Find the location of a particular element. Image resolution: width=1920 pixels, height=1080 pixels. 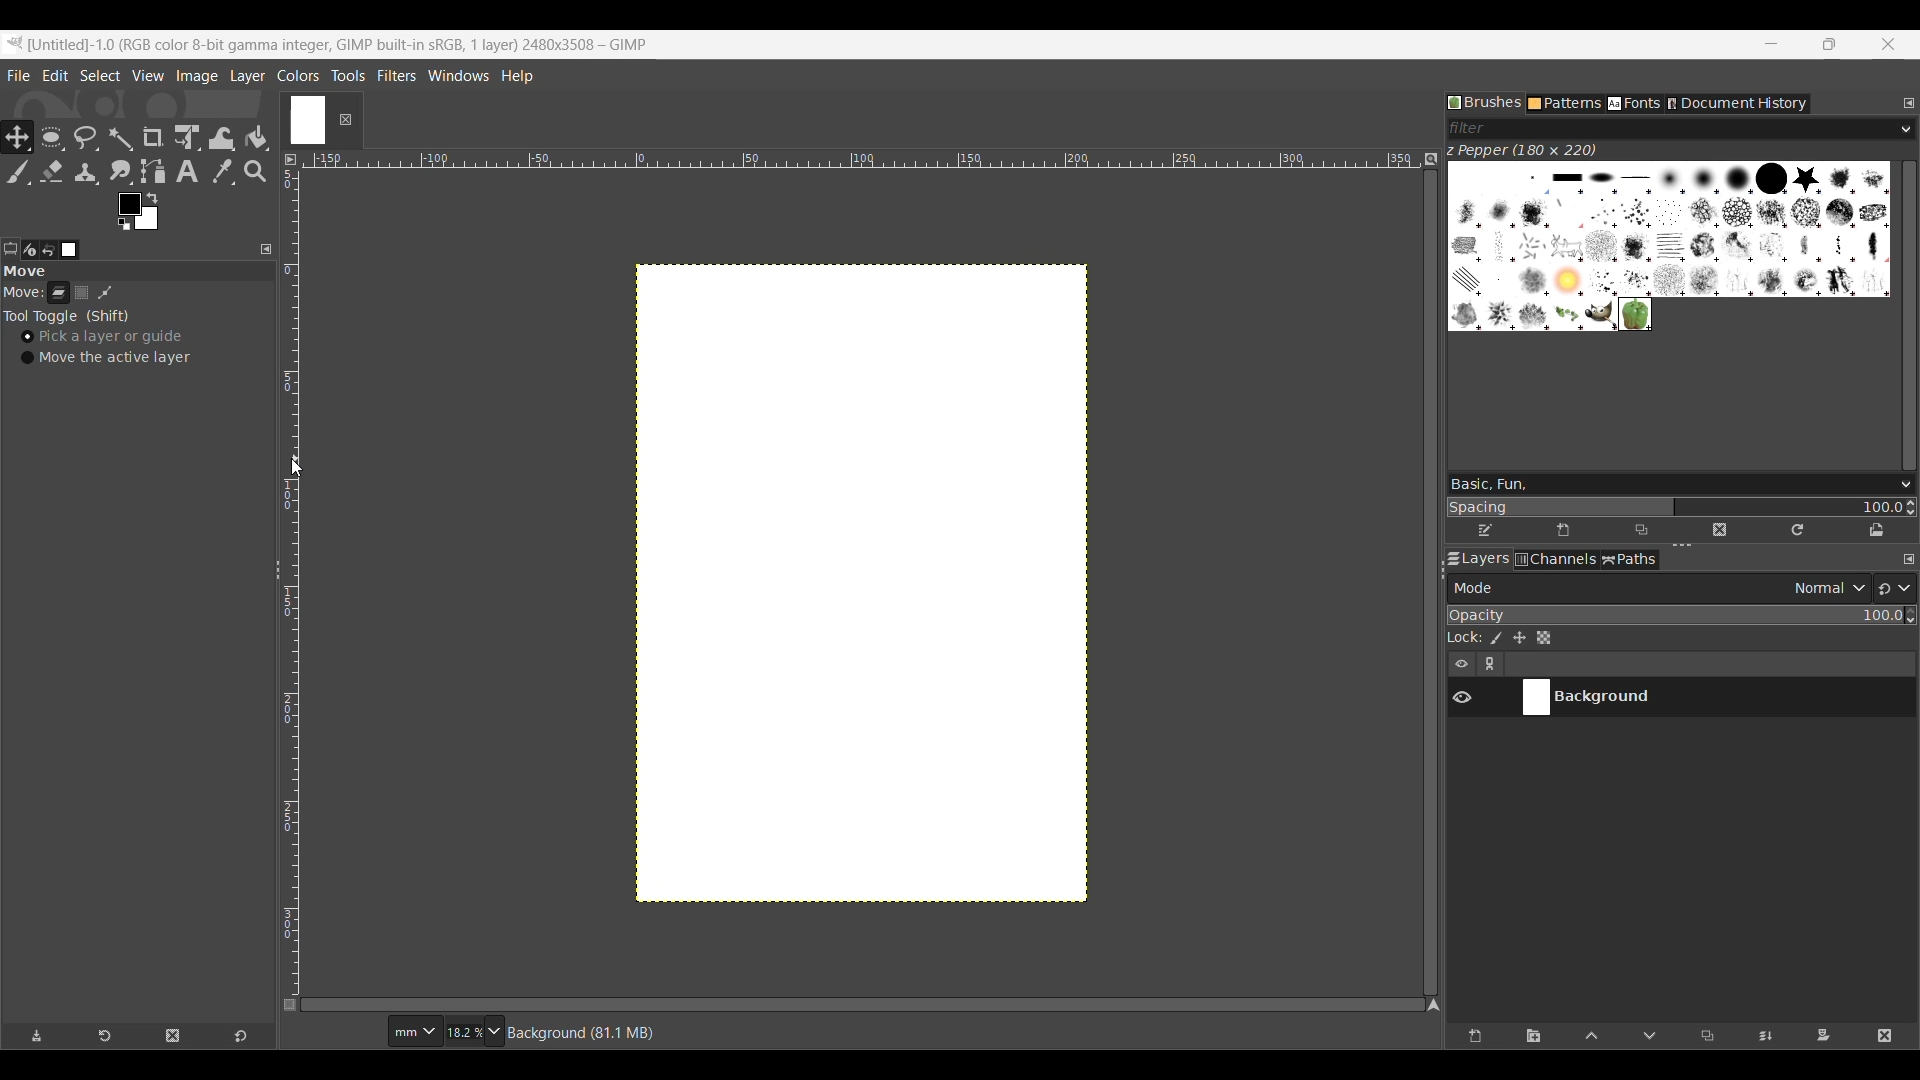

Smudge tool is located at coordinates (120, 172).